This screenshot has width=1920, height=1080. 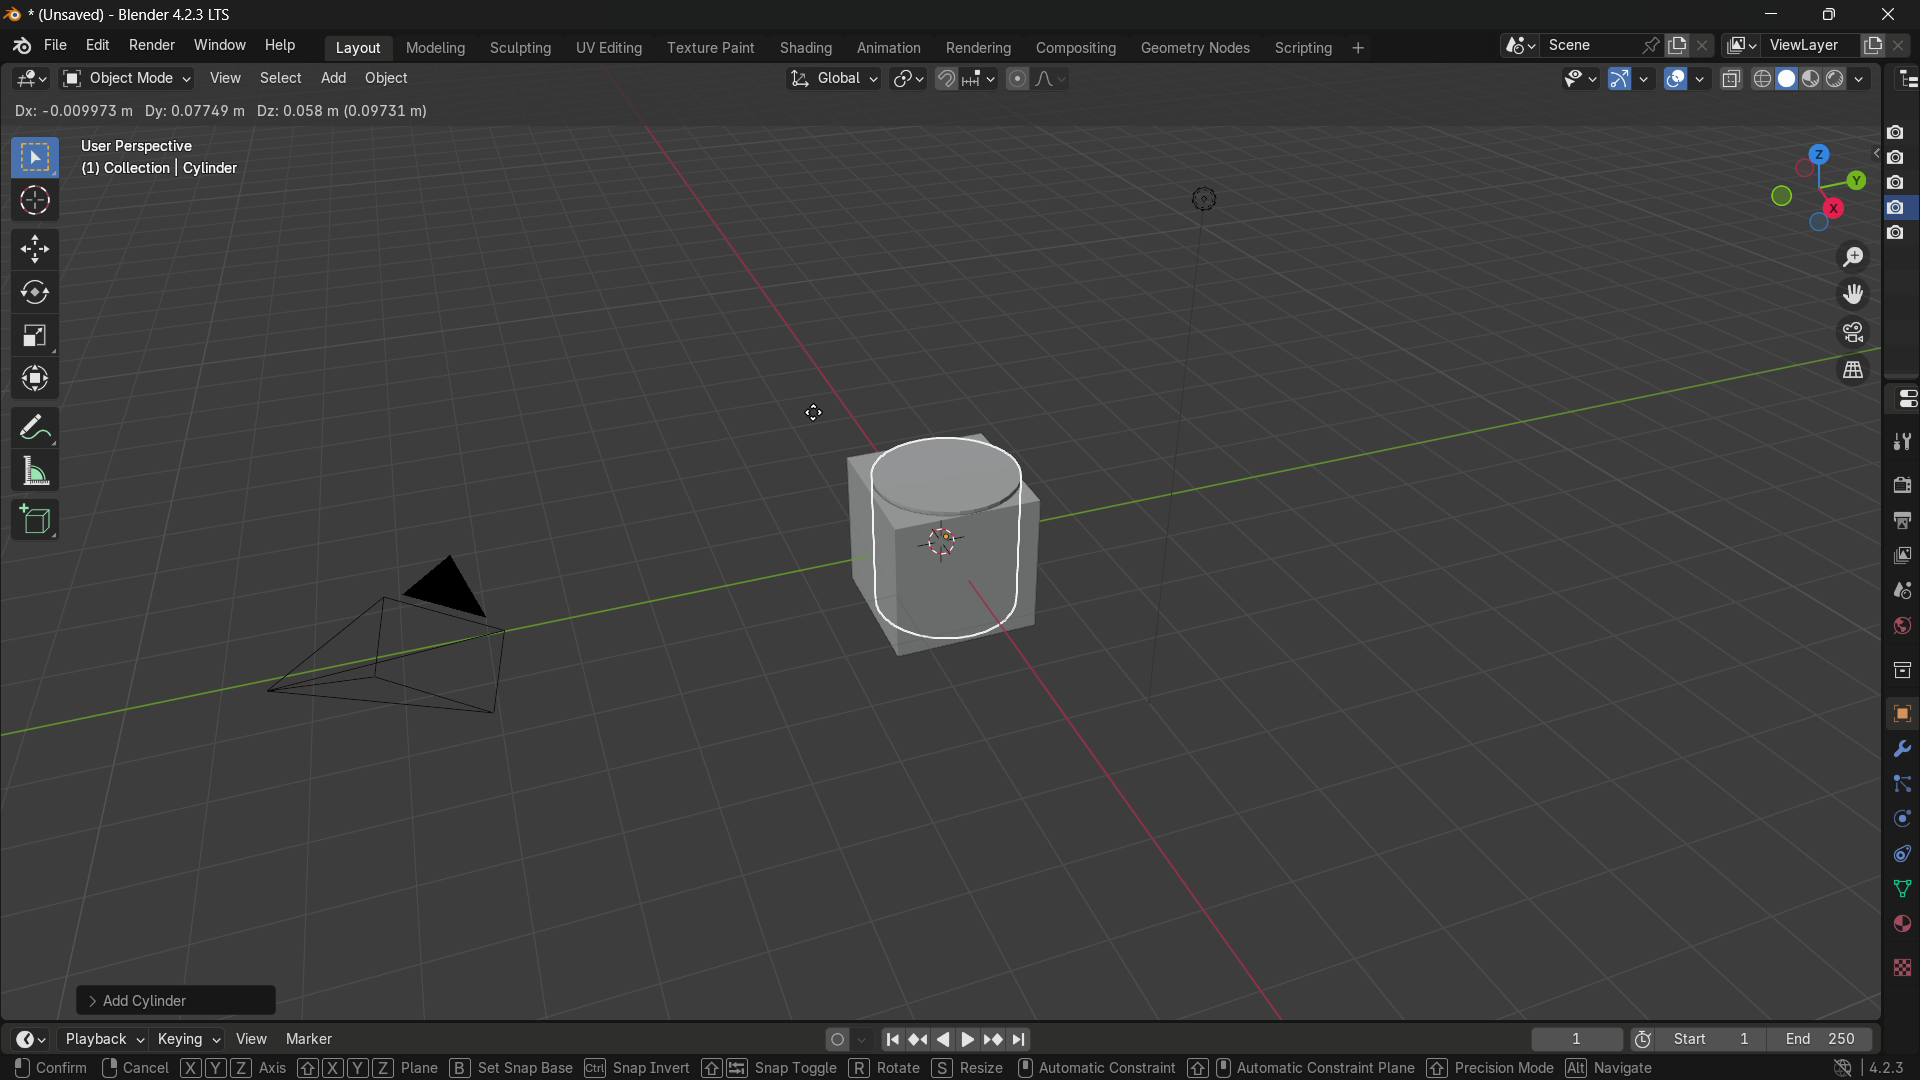 I want to click on start, so click(x=1713, y=1038).